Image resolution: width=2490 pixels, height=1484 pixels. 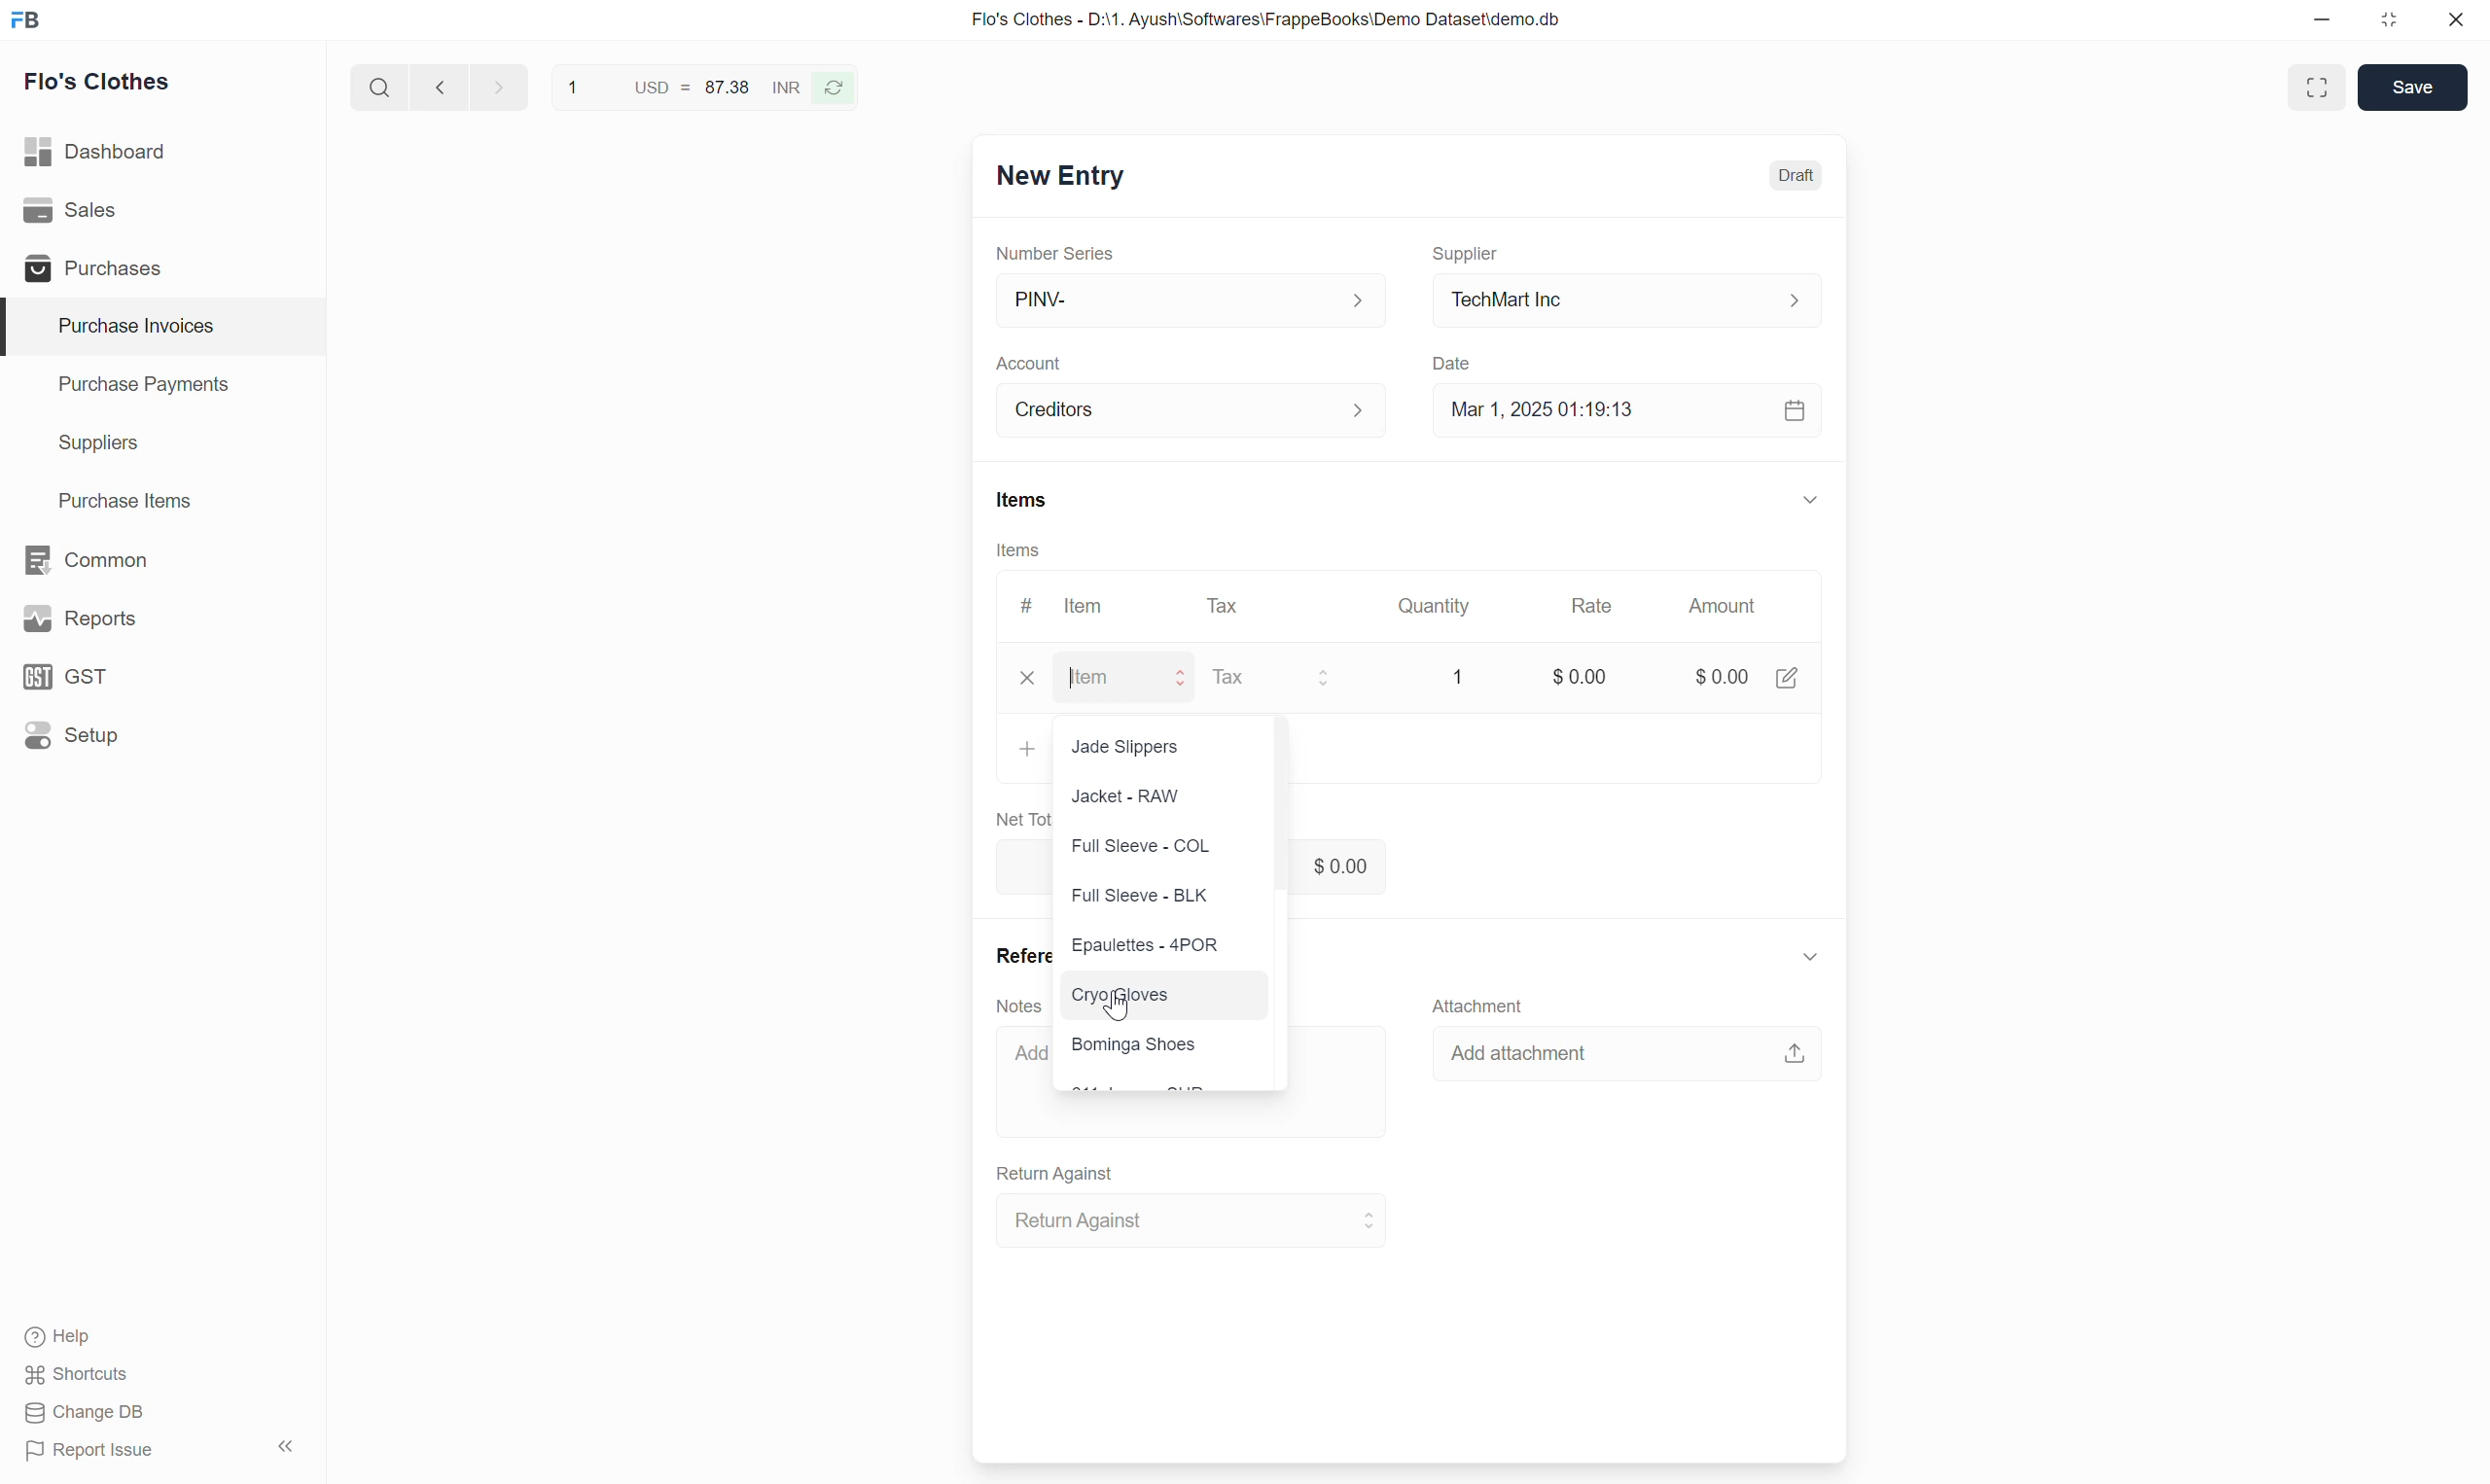 I want to click on Setup, so click(x=73, y=737).